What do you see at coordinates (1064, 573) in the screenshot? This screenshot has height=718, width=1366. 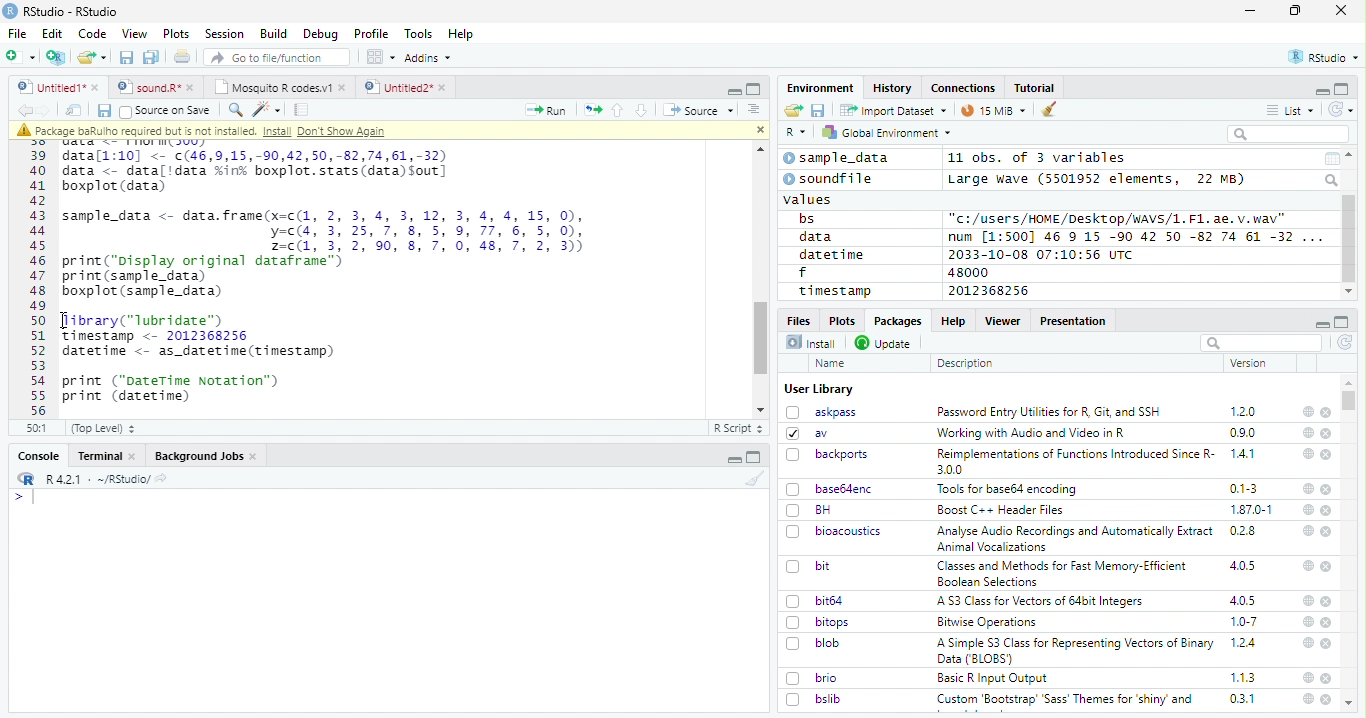 I see `(Classes and Methods for Fast Memory-Efficient
Boolean Selections` at bounding box center [1064, 573].